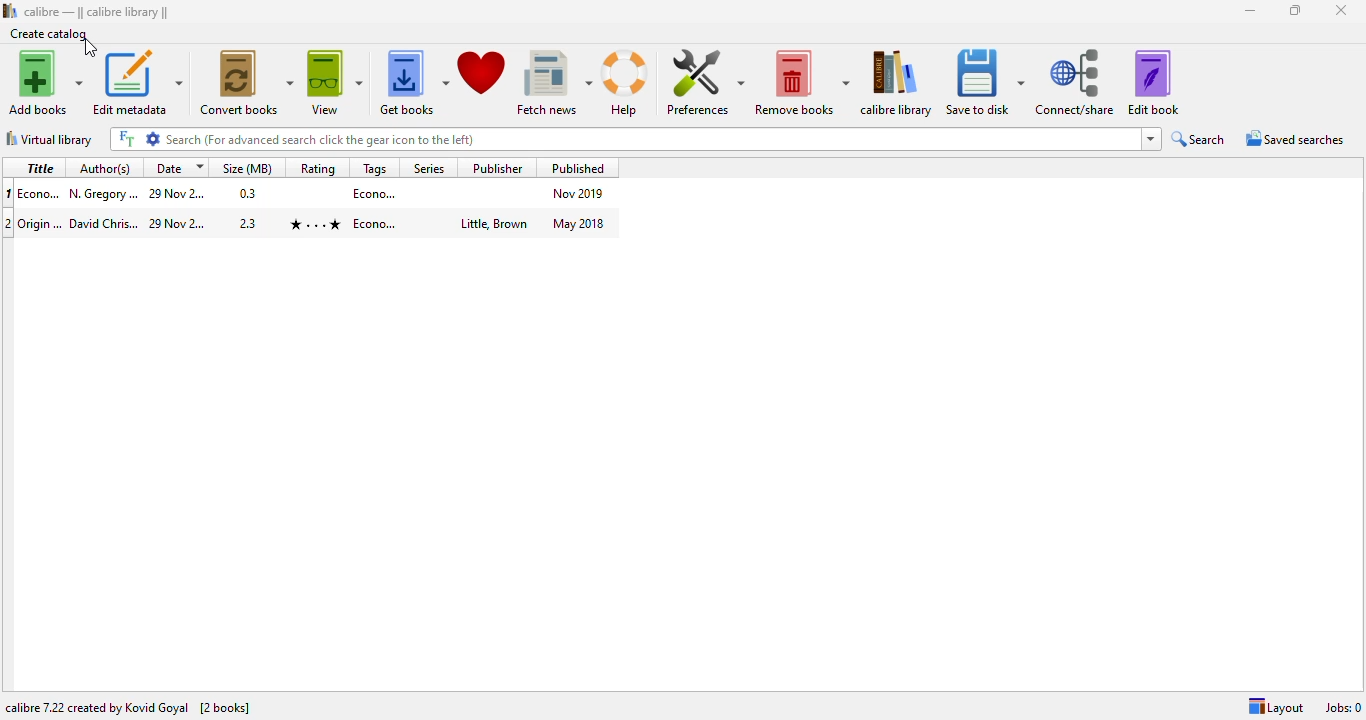  What do you see at coordinates (40, 168) in the screenshot?
I see `title` at bounding box center [40, 168].